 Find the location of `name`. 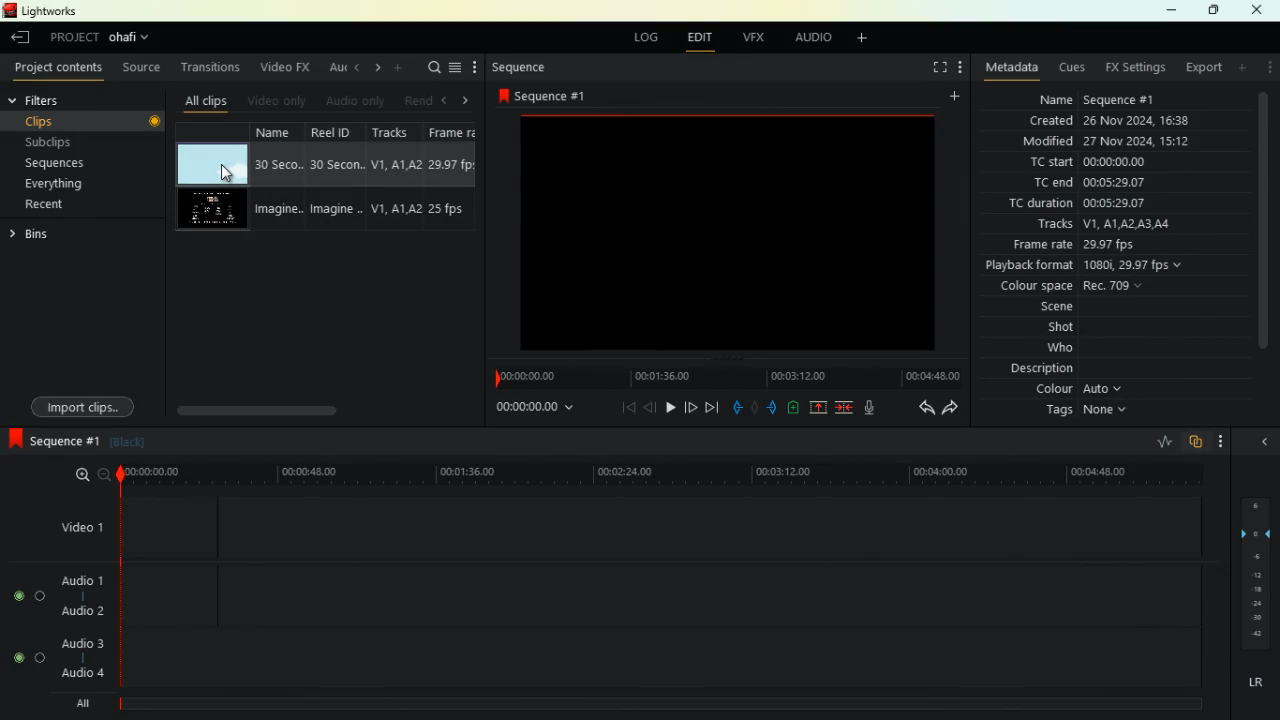

name is located at coordinates (1094, 98).